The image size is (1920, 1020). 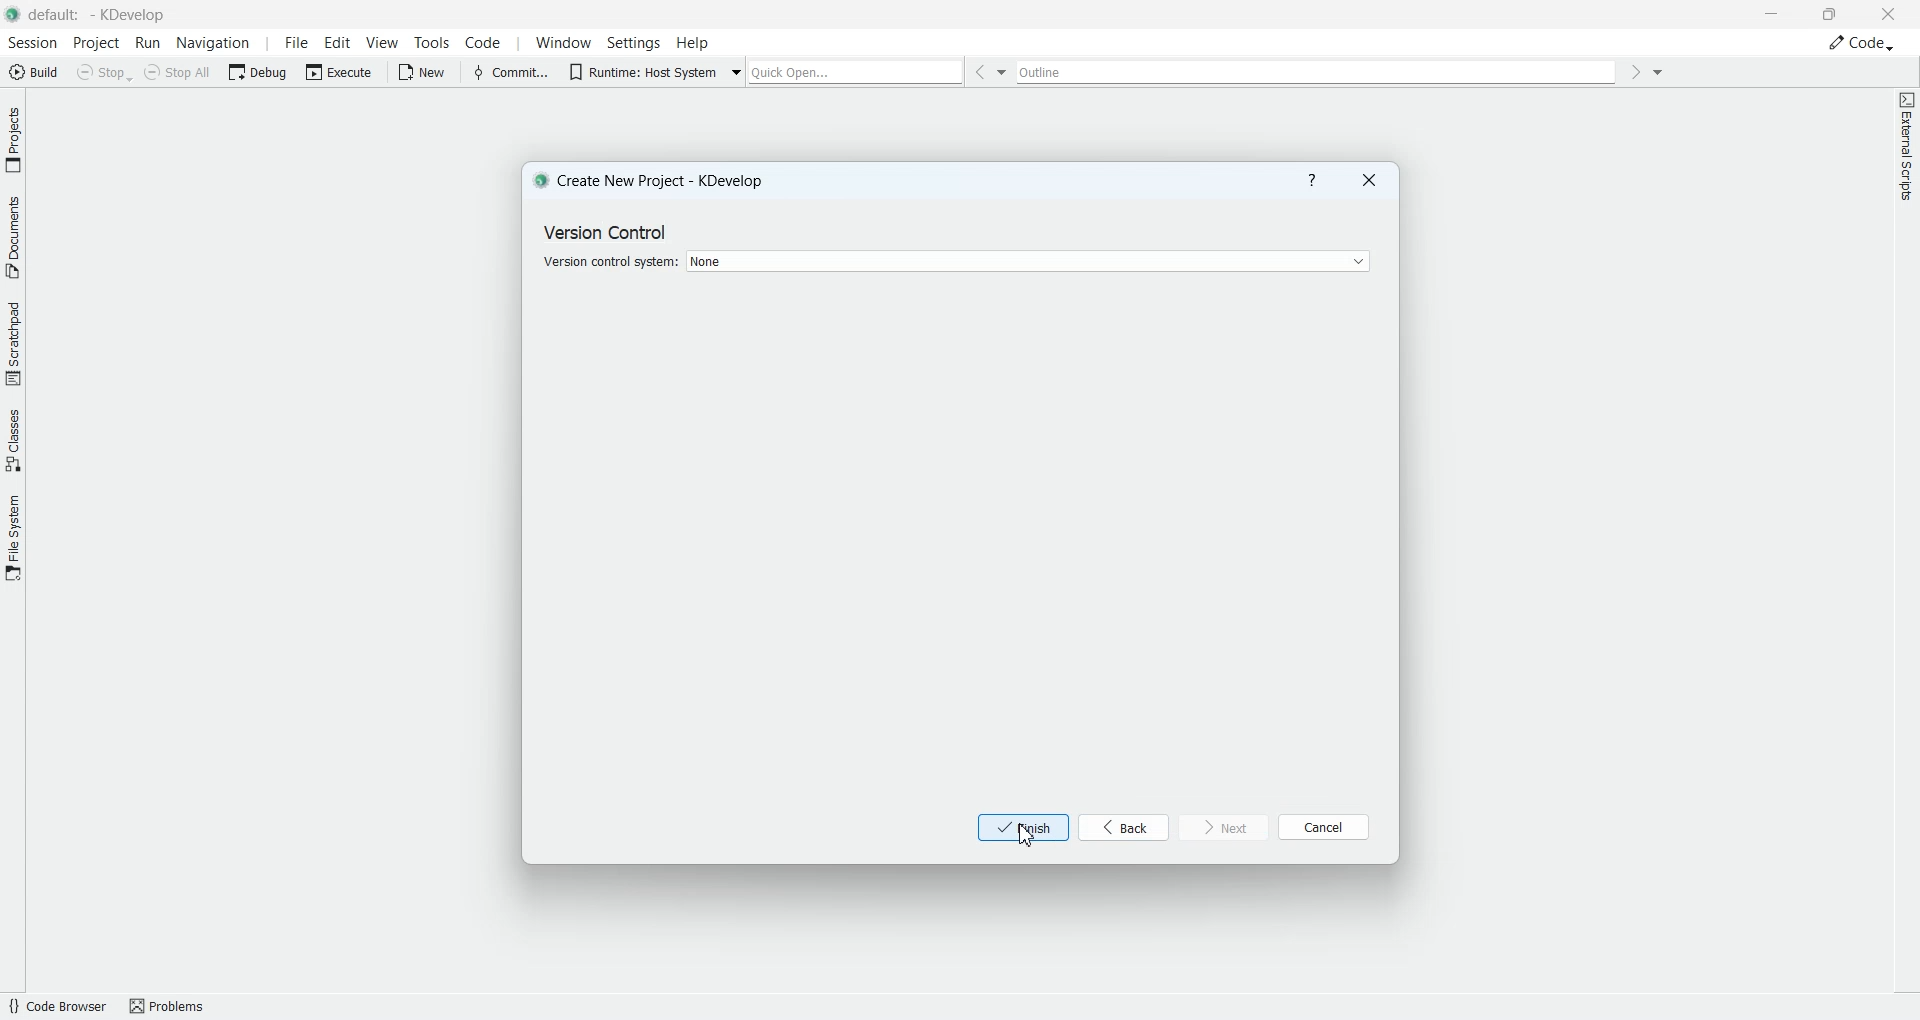 What do you see at coordinates (430, 43) in the screenshot?
I see `Tools` at bounding box center [430, 43].